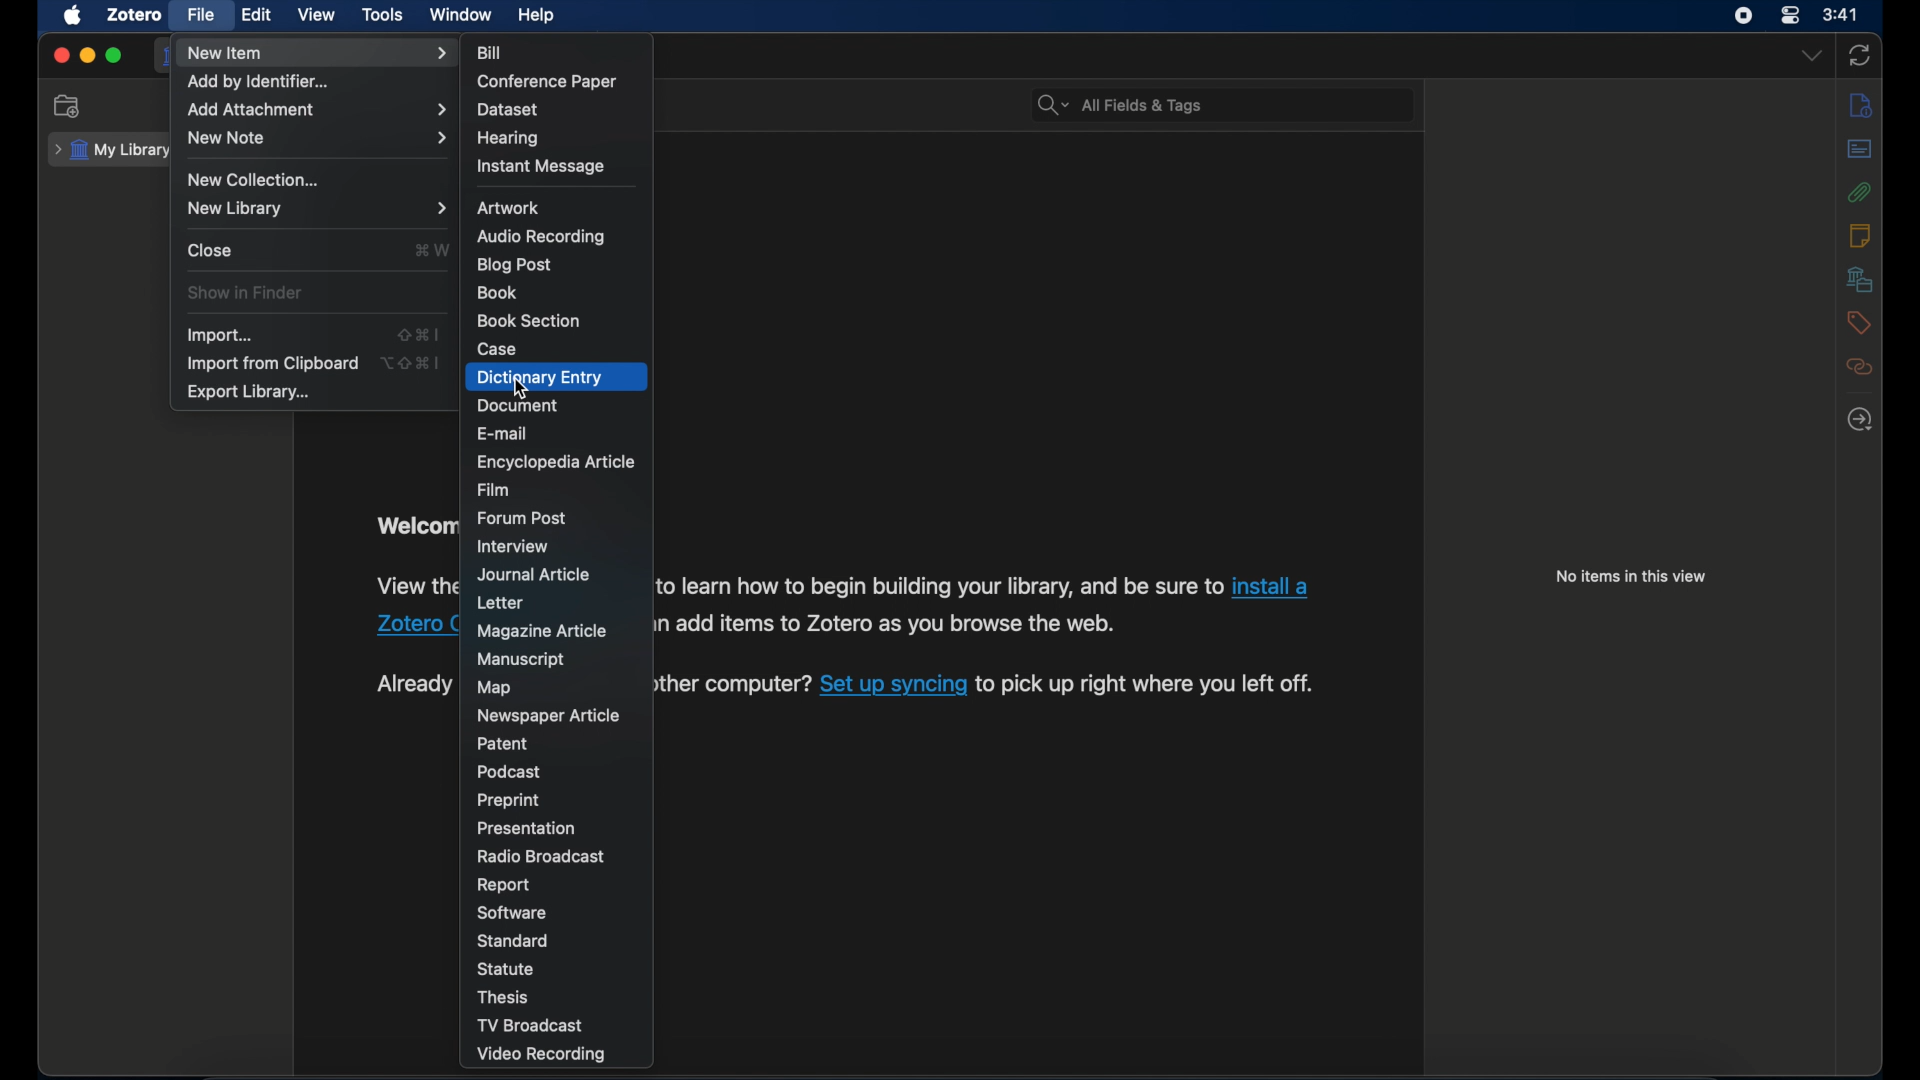  What do you see at coordinates (68, 106) in the screenshot?
I see `new collection` at bounding box center [68, 106].